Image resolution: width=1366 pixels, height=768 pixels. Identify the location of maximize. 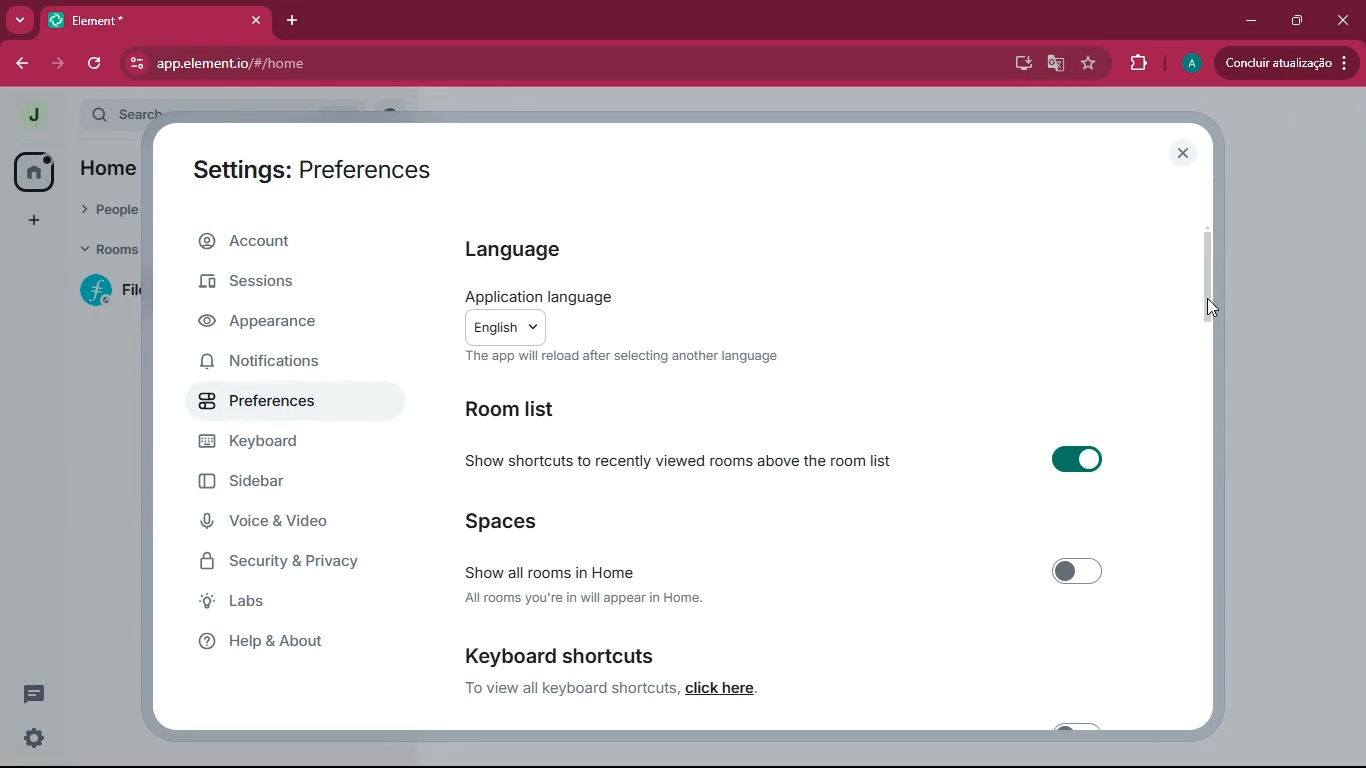
(1299, 22).